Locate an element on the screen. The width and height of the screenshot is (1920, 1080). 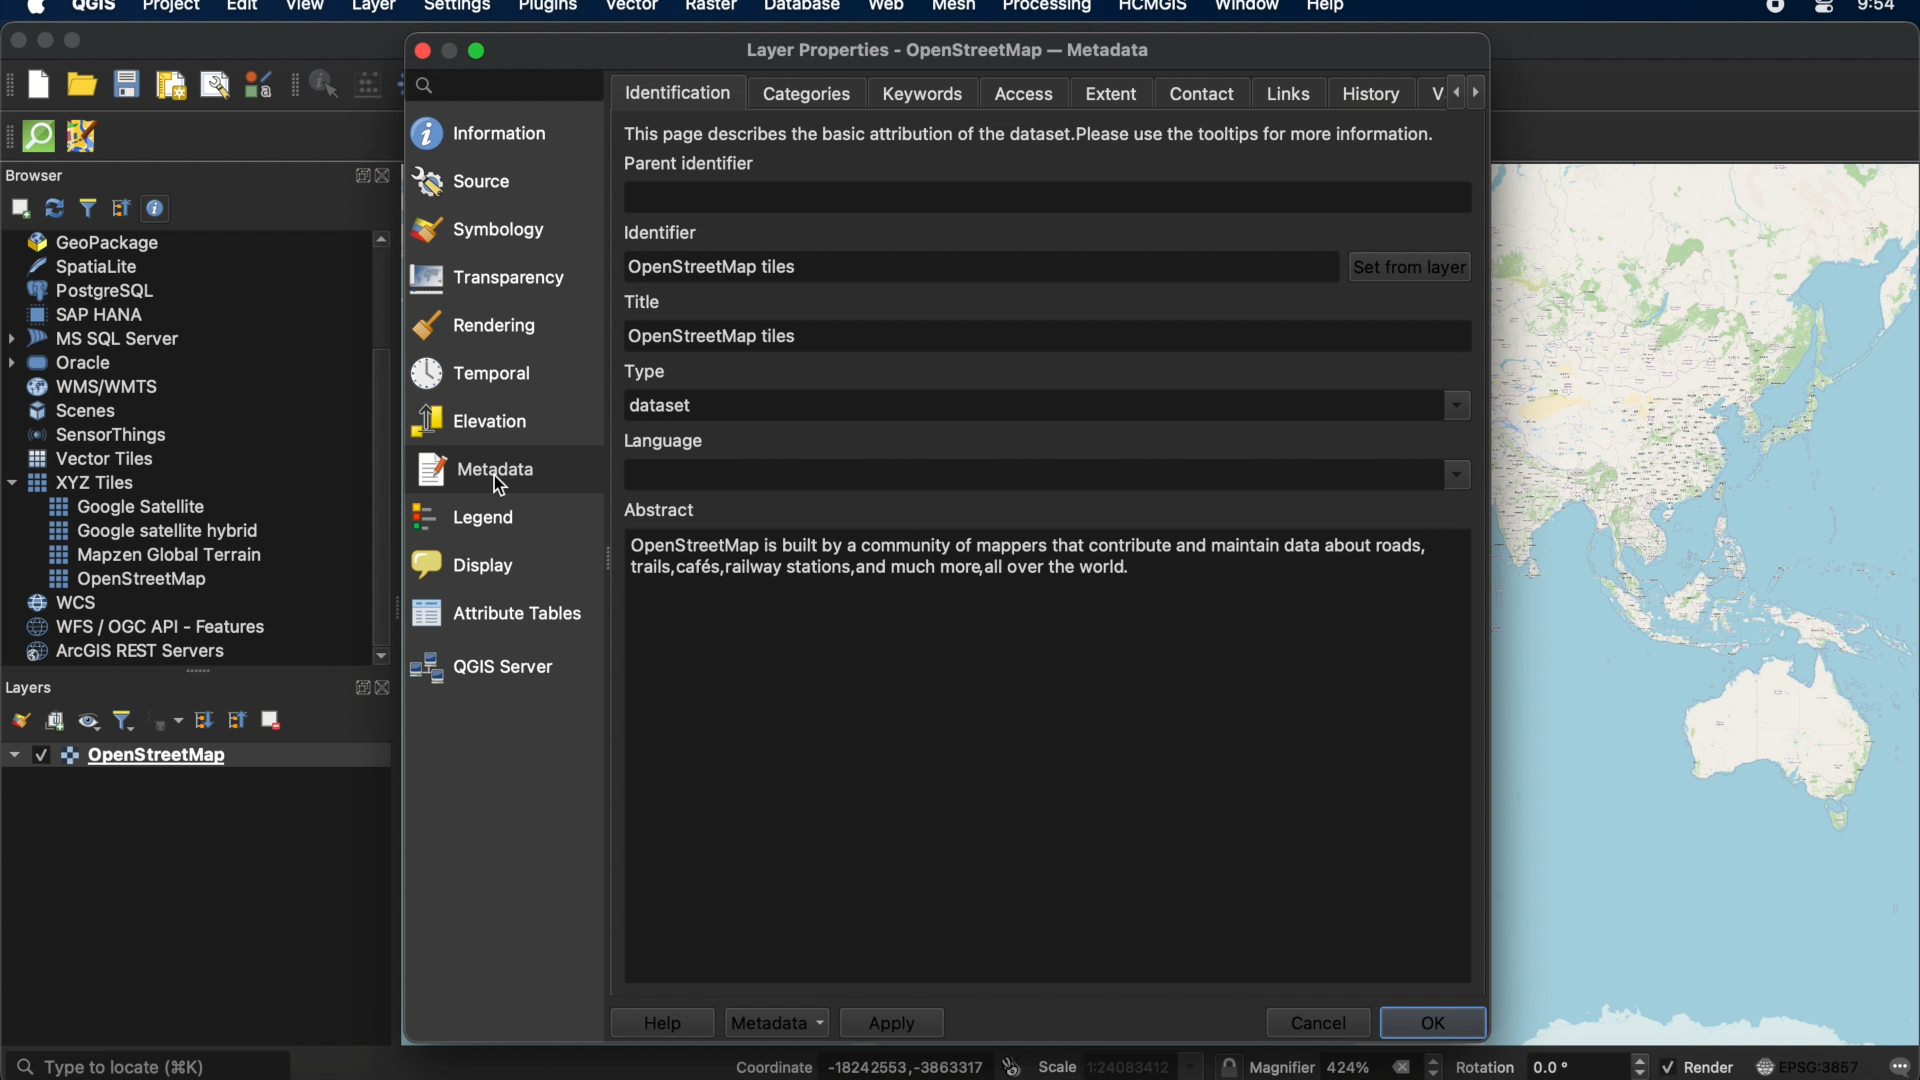
project toolbar is located at coordinates (14, 88).